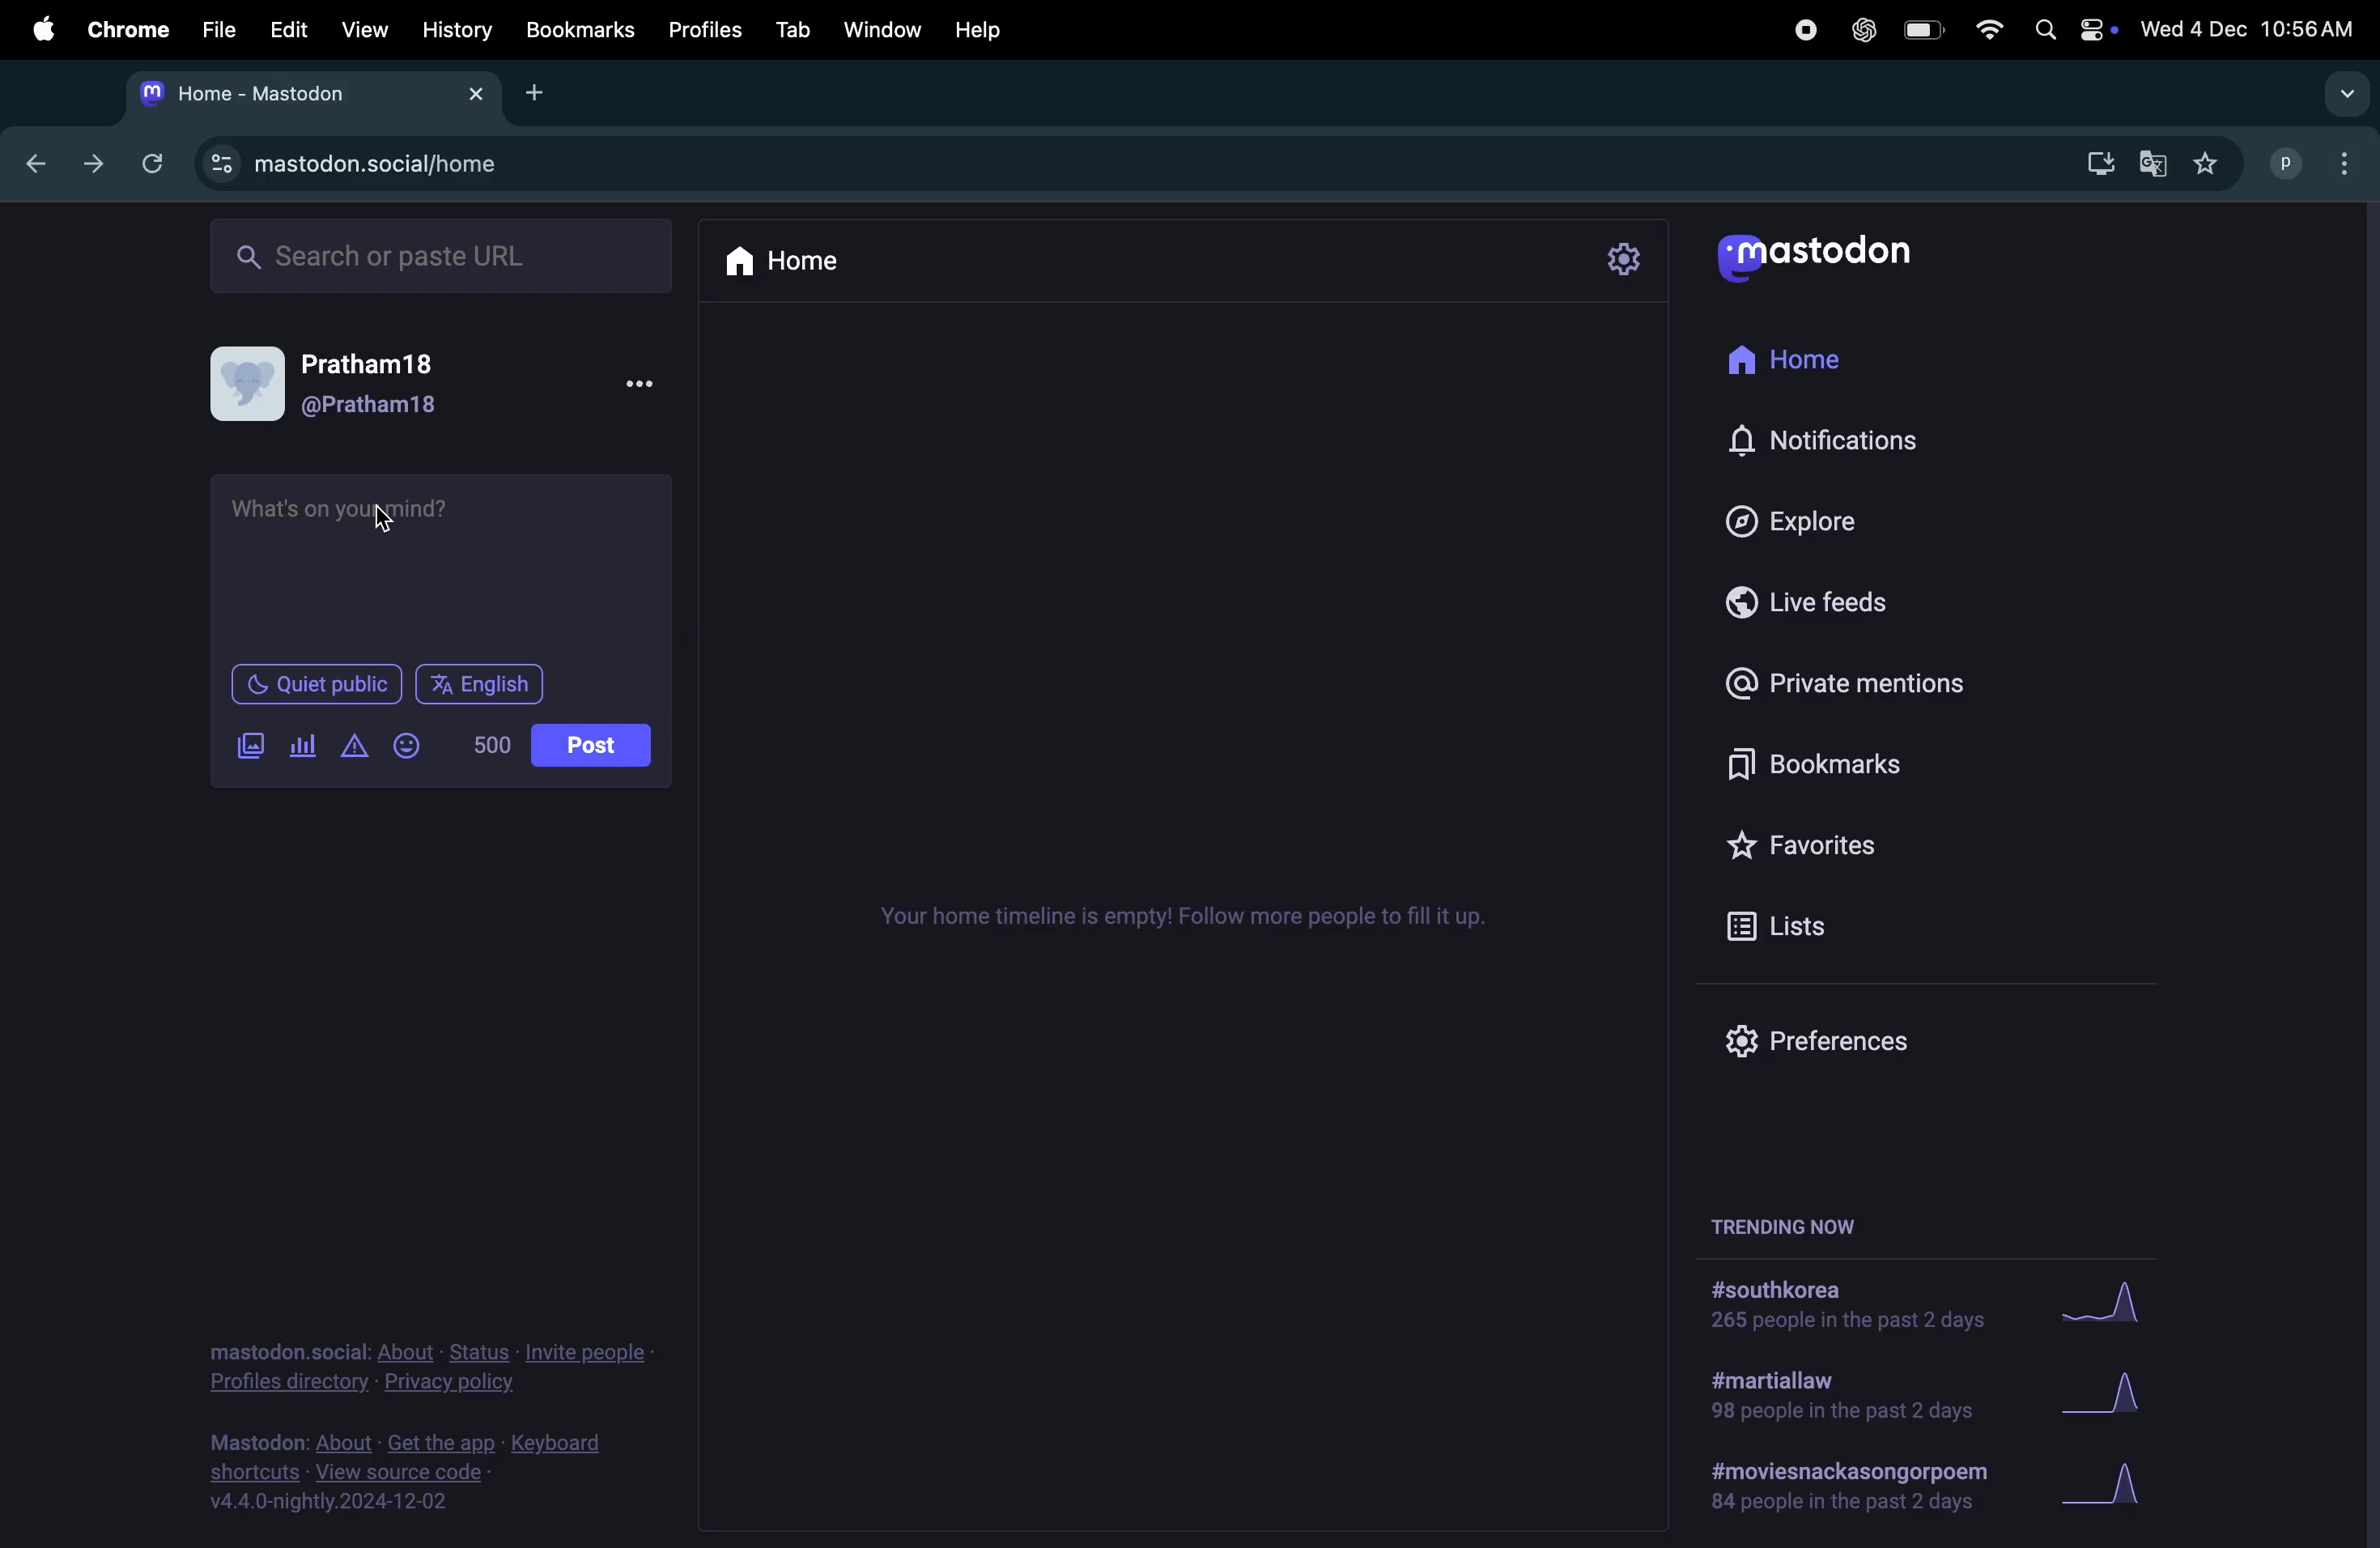 This screenshot has height=1548, width=2380. Describe the element at coordinates (1814, 925) in the screenshot. I see `Lists` at that location.